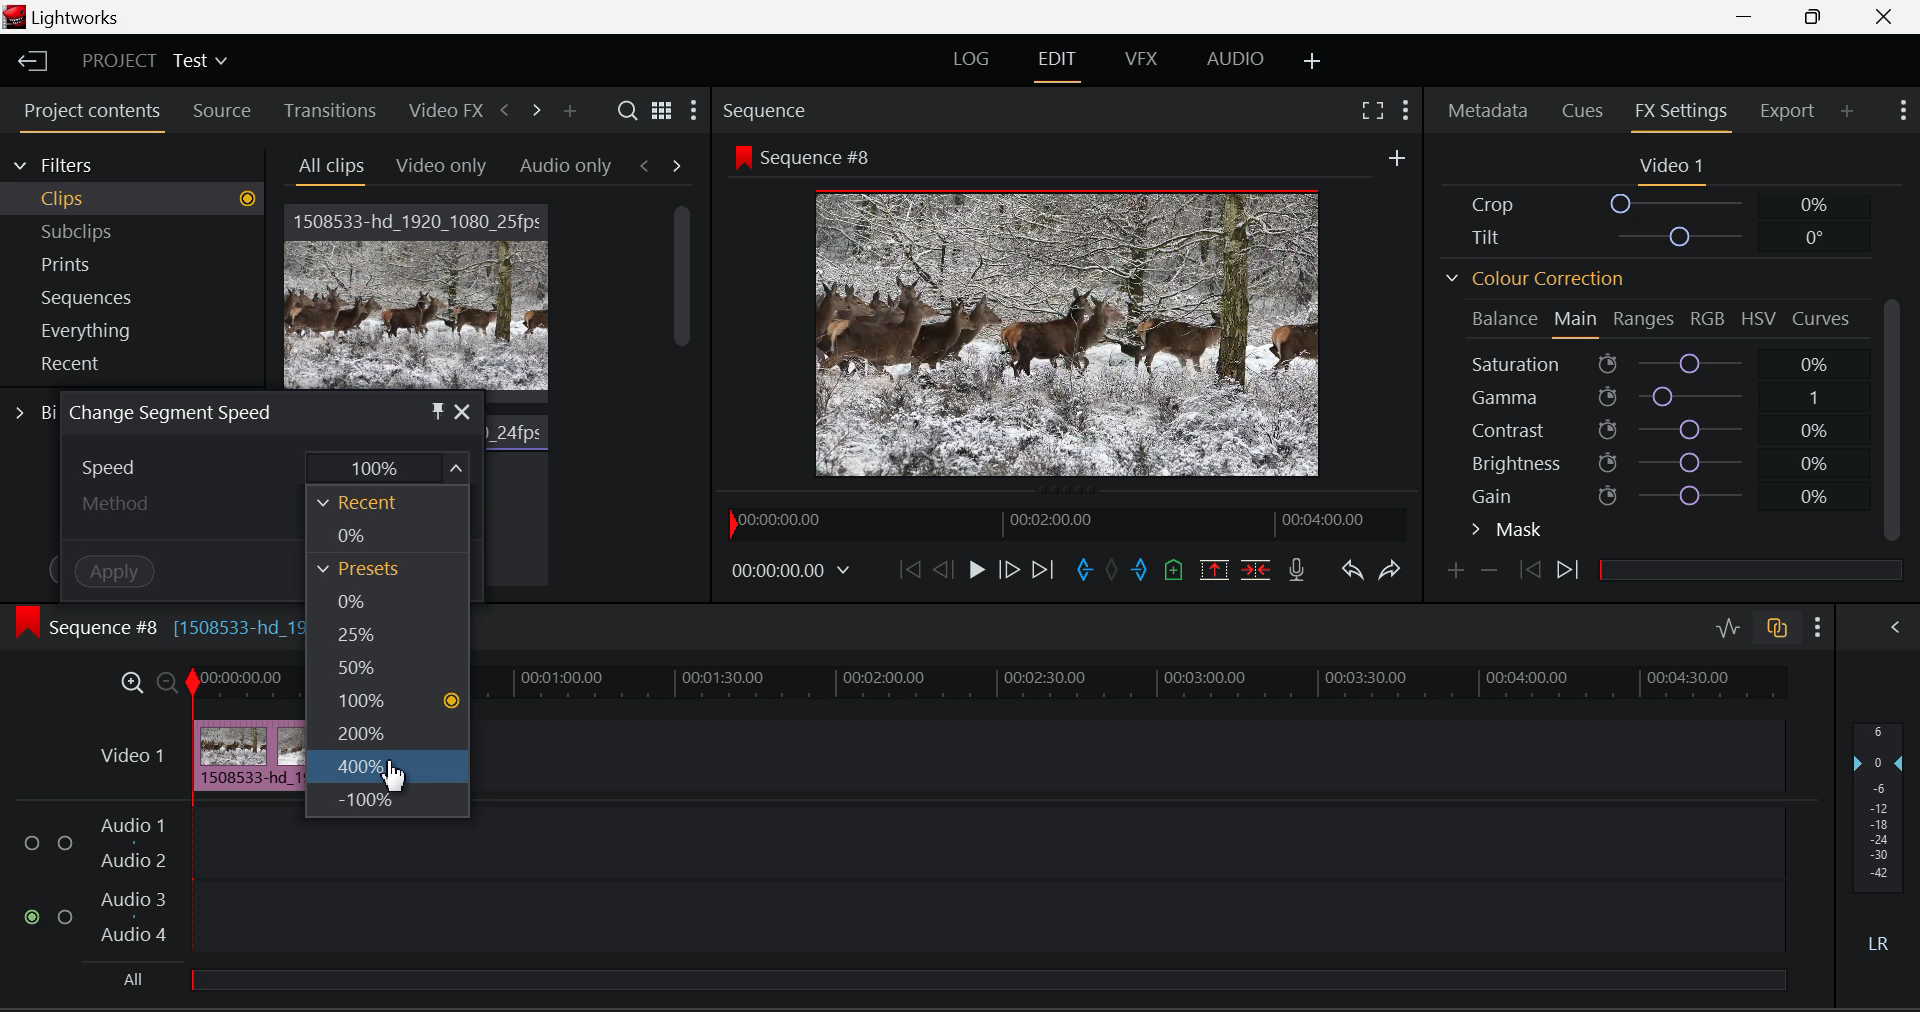 This screenshot has height=1012, width=1920. I want to click on Mask, so click(1507, 530).